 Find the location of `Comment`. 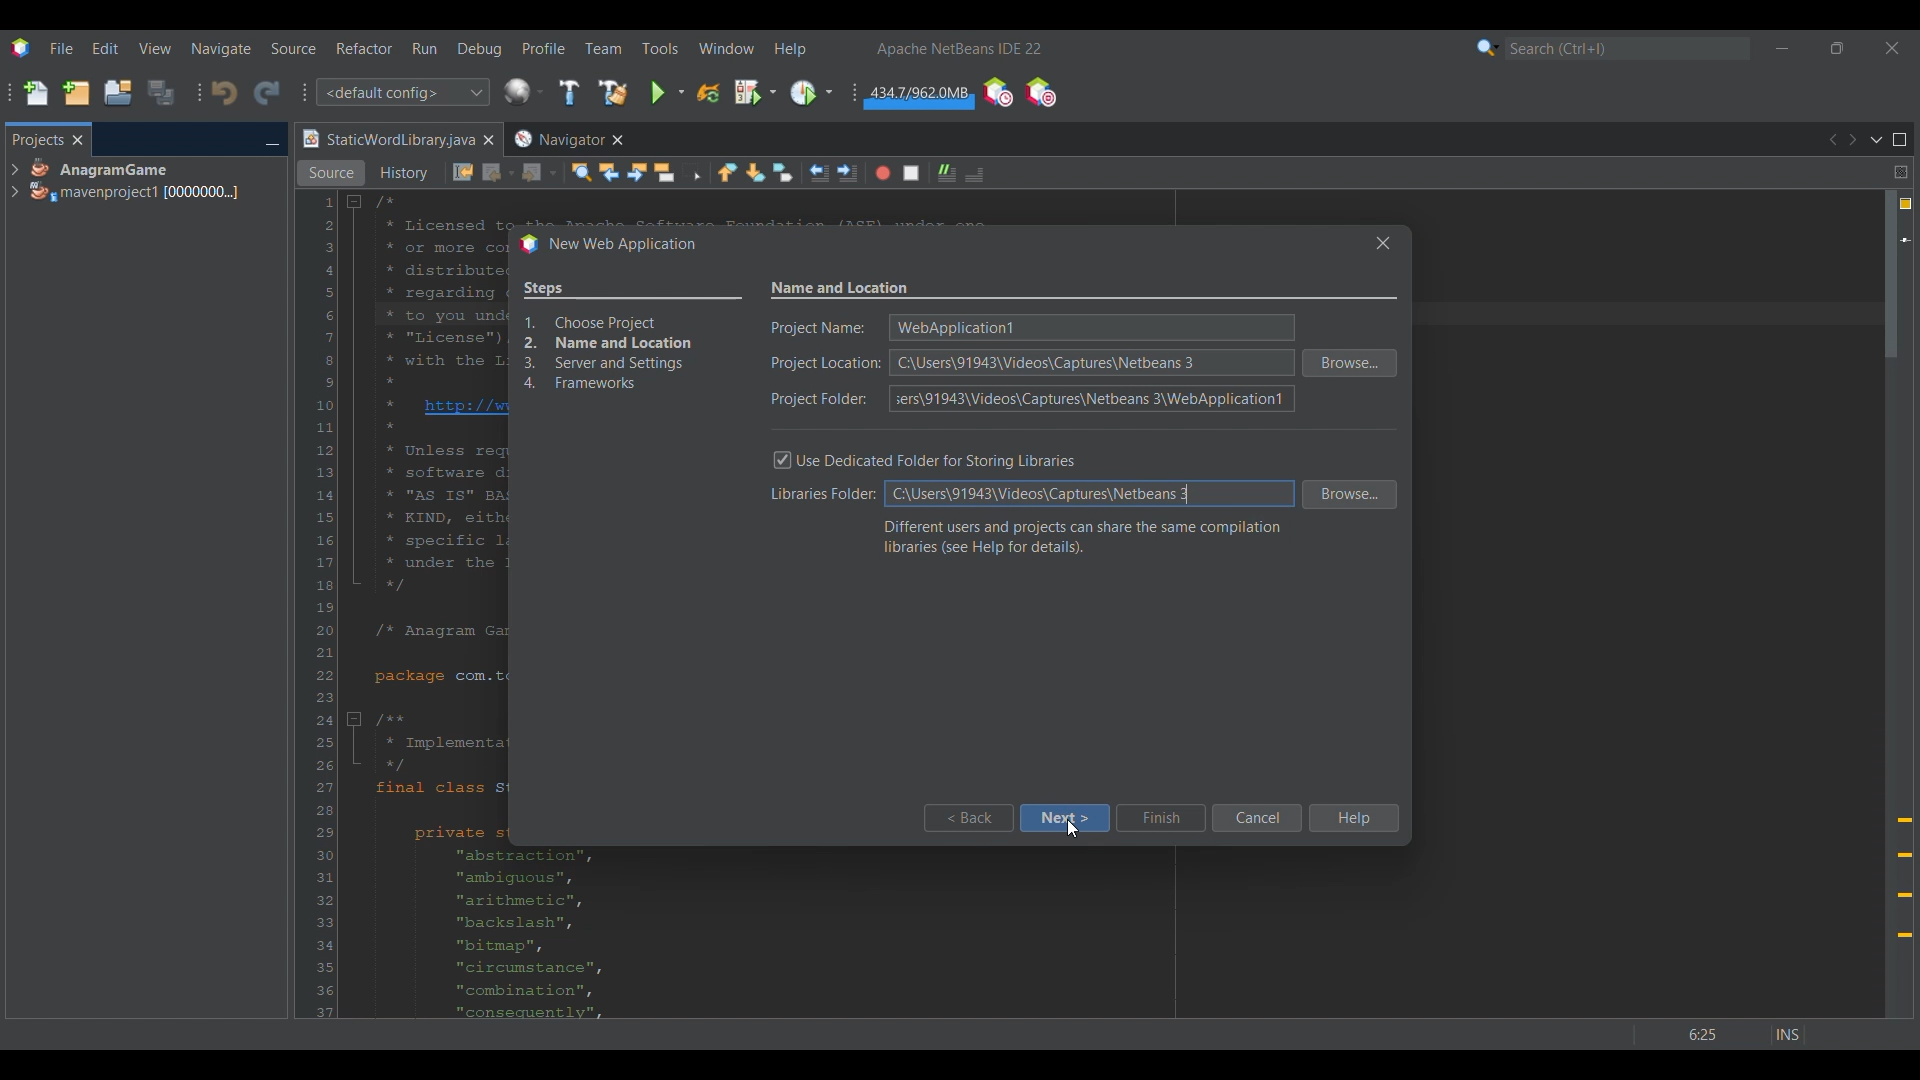

Comment is located at coordinates (974, 174).